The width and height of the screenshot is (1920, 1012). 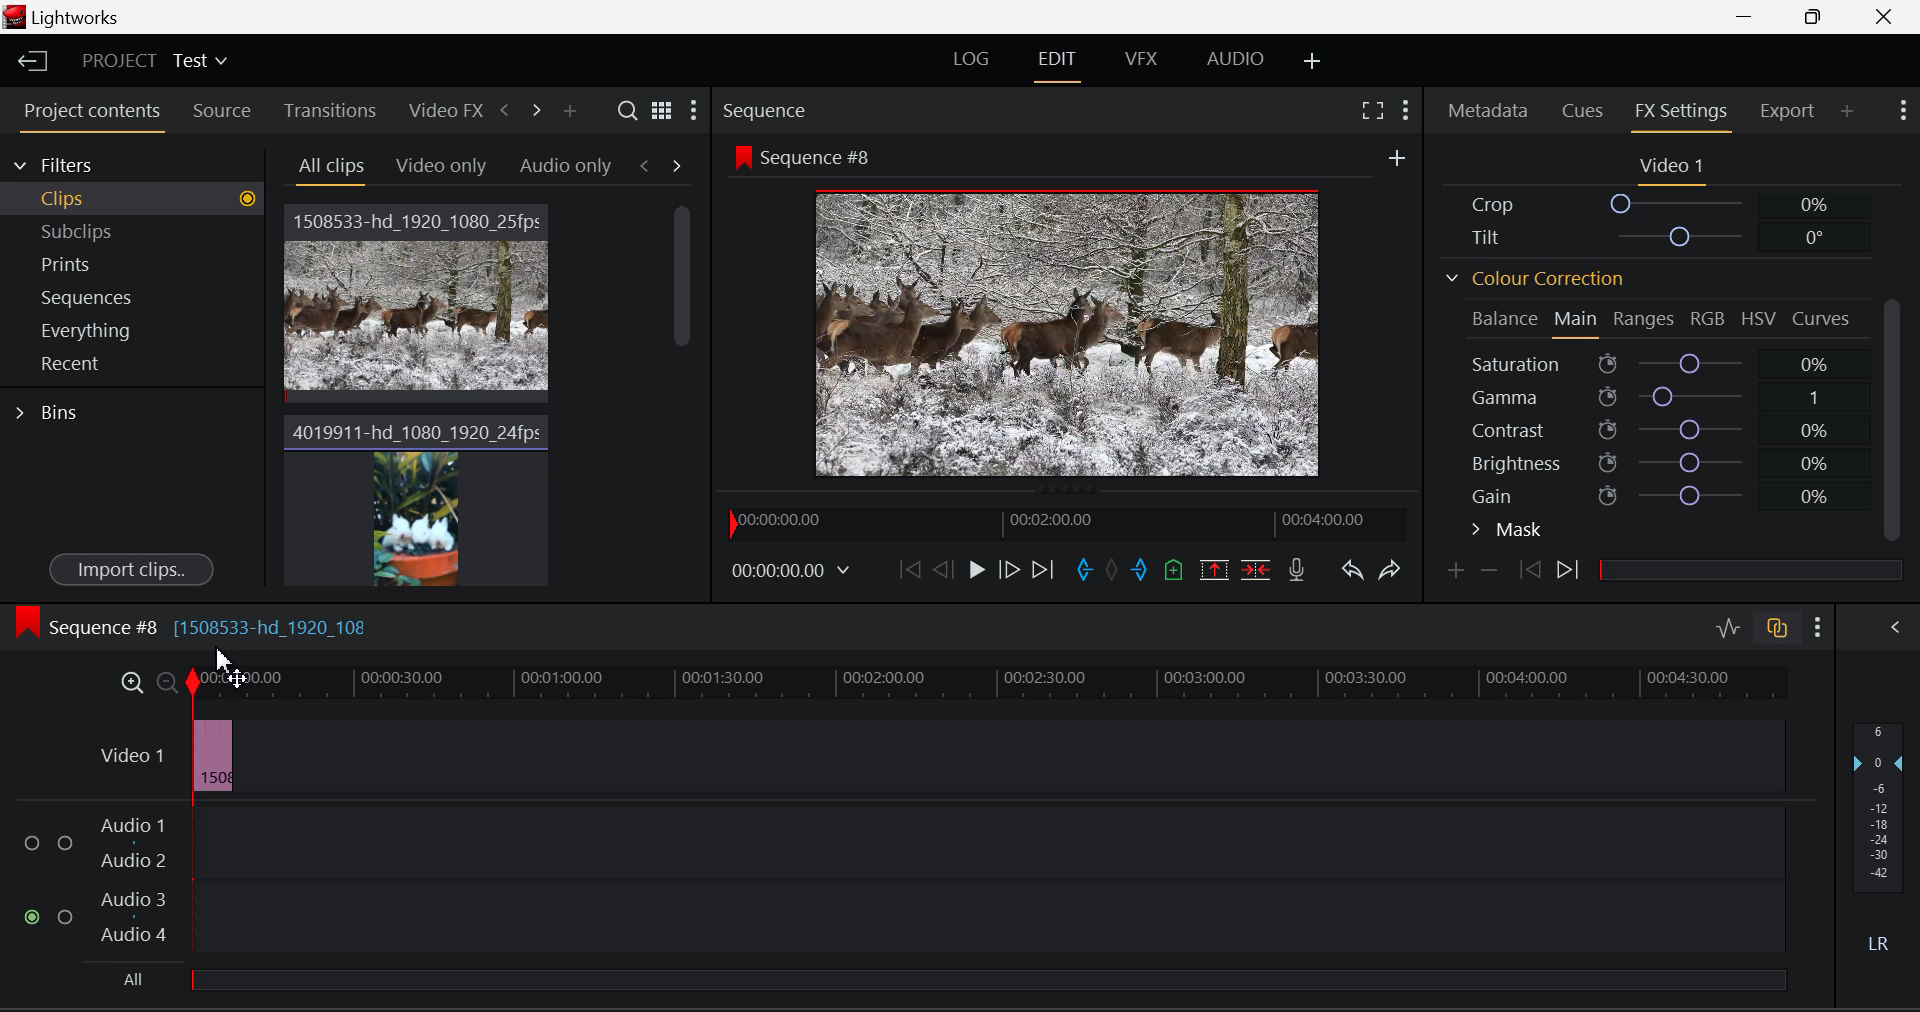 What do you see at coordinates (1656, 499) in the screenshot?
I see `Gain` at bounding box center [1656, 499].